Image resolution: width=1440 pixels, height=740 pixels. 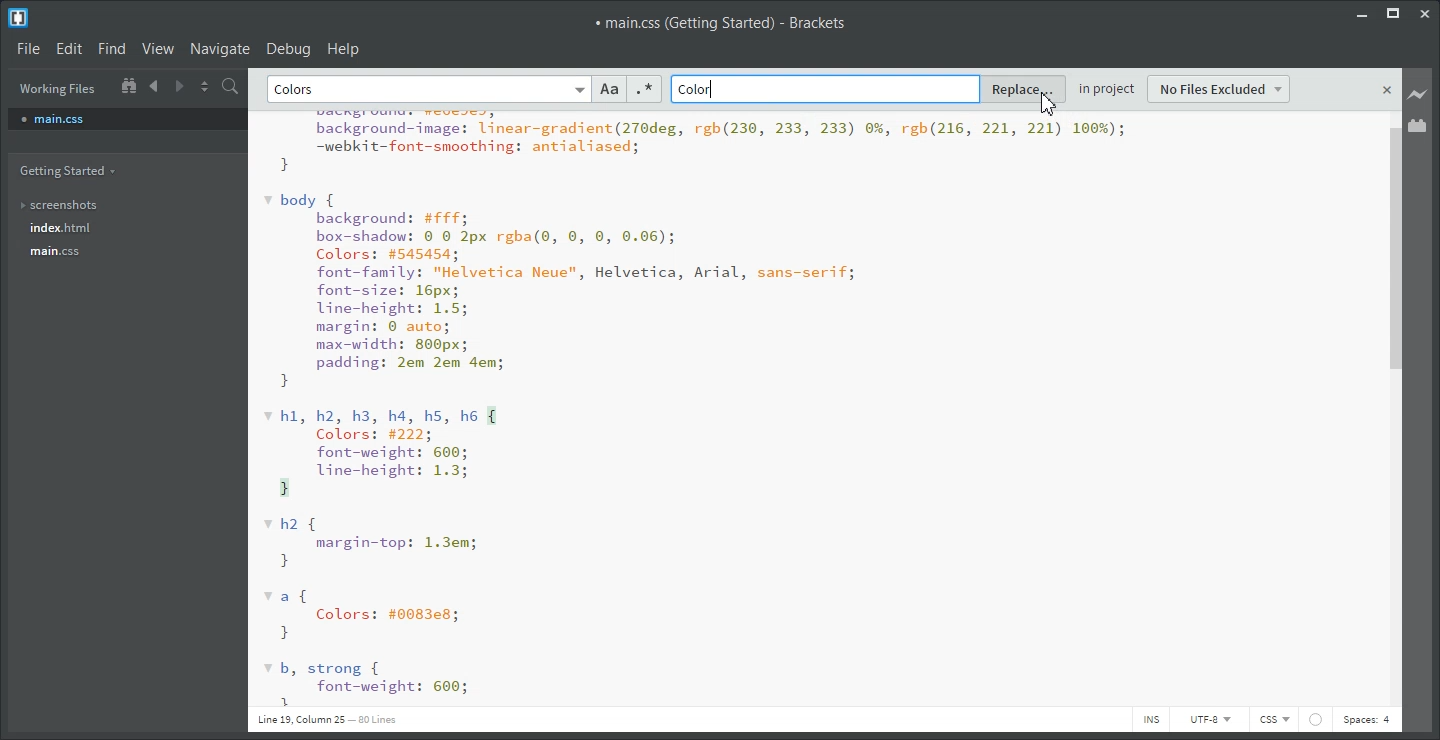 What do you see at coordinates (1107, 91) in the screenshot?
I see `in project` at bounding box center [1107, 91].